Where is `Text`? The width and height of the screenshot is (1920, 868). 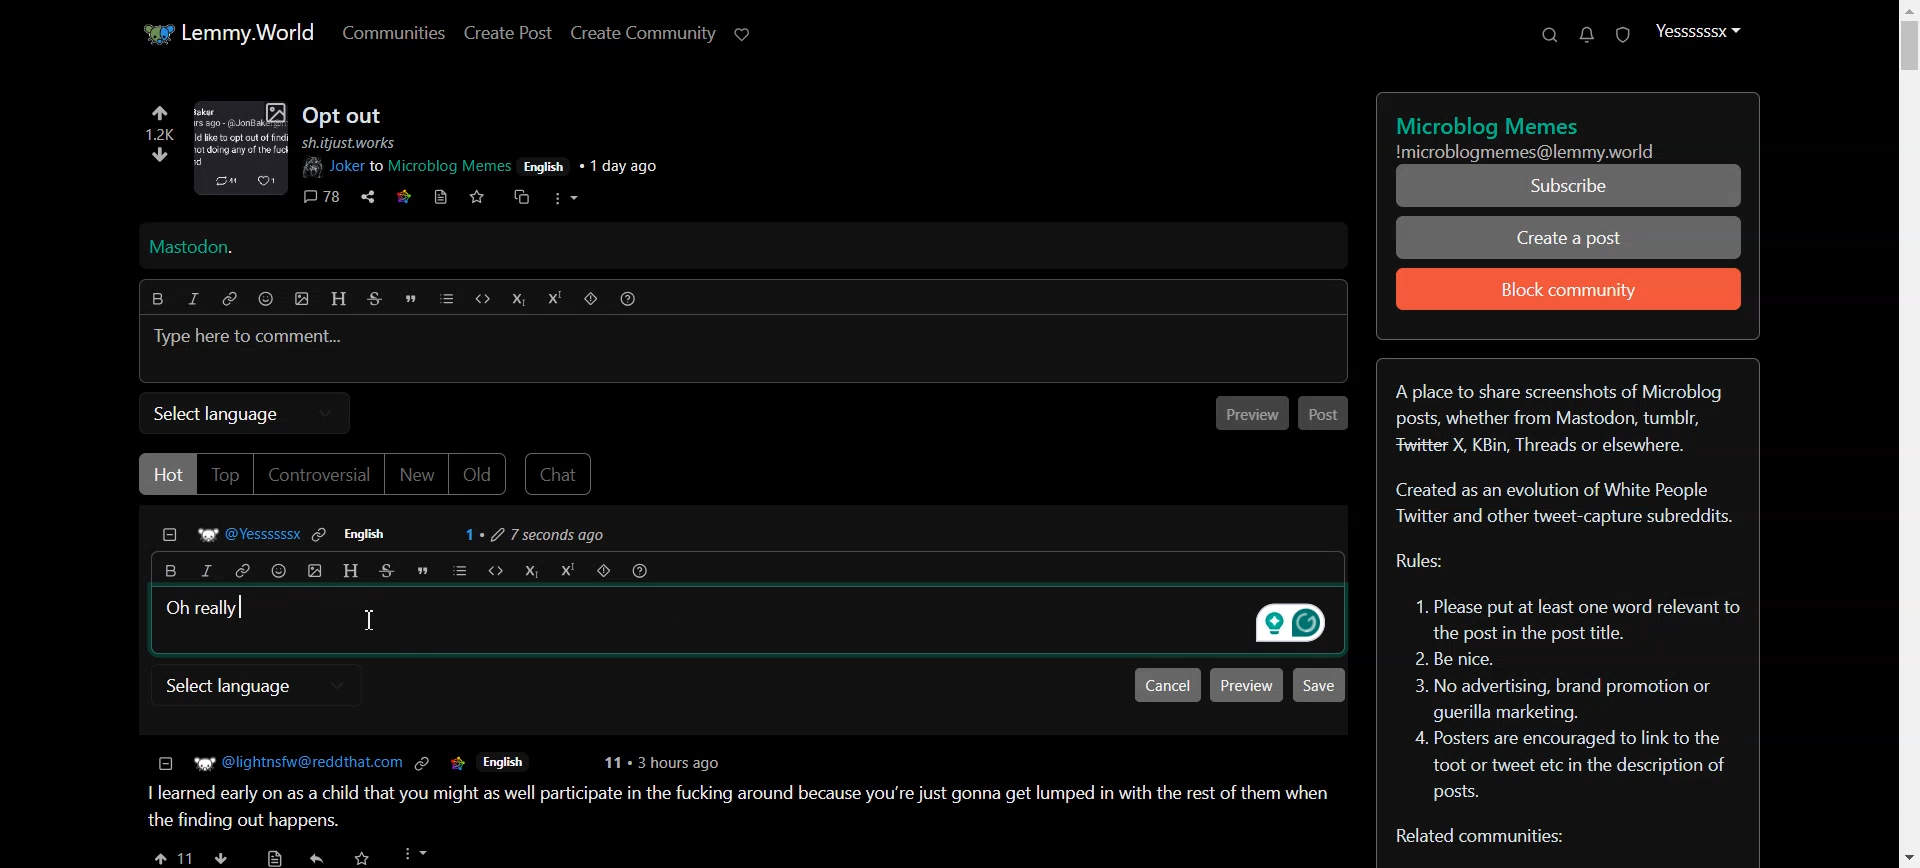 Text is located at coordinates (1570, 603).